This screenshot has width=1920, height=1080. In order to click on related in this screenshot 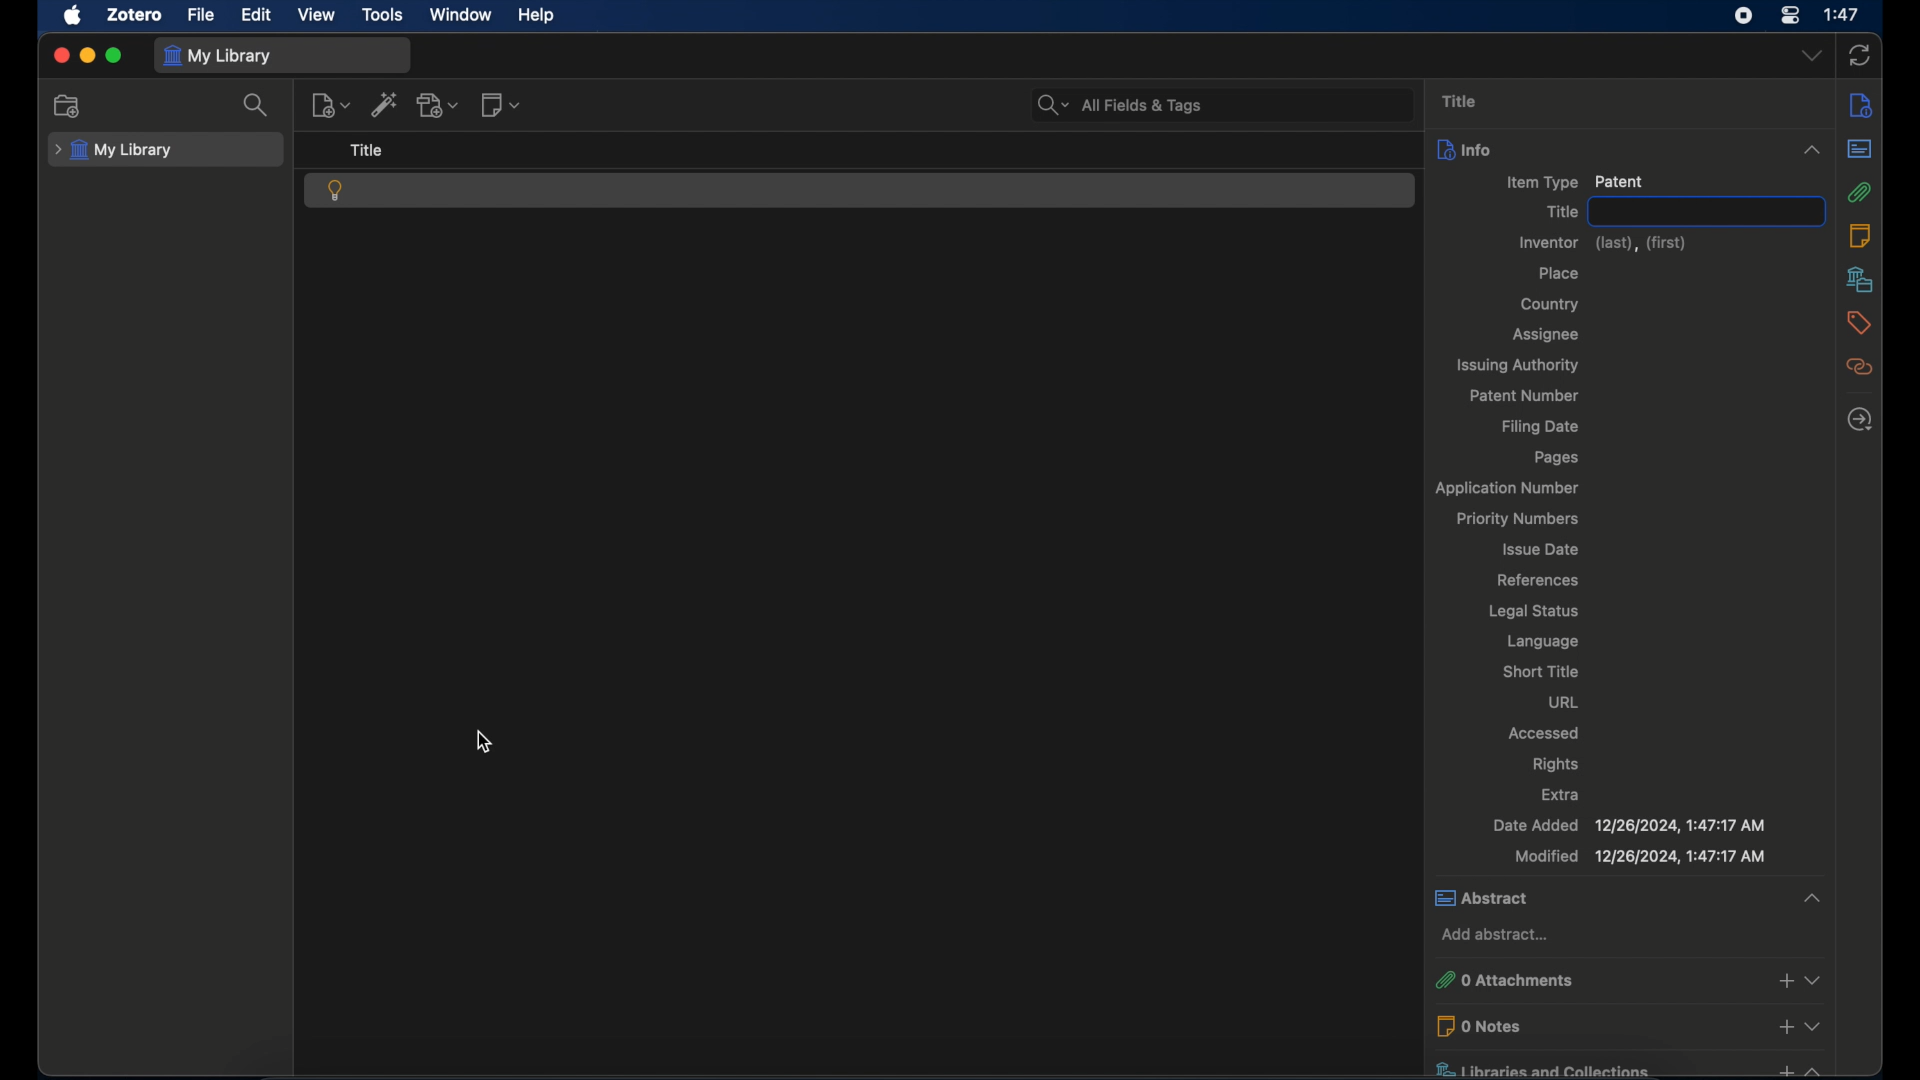, I will do `click(1860, 367)`.